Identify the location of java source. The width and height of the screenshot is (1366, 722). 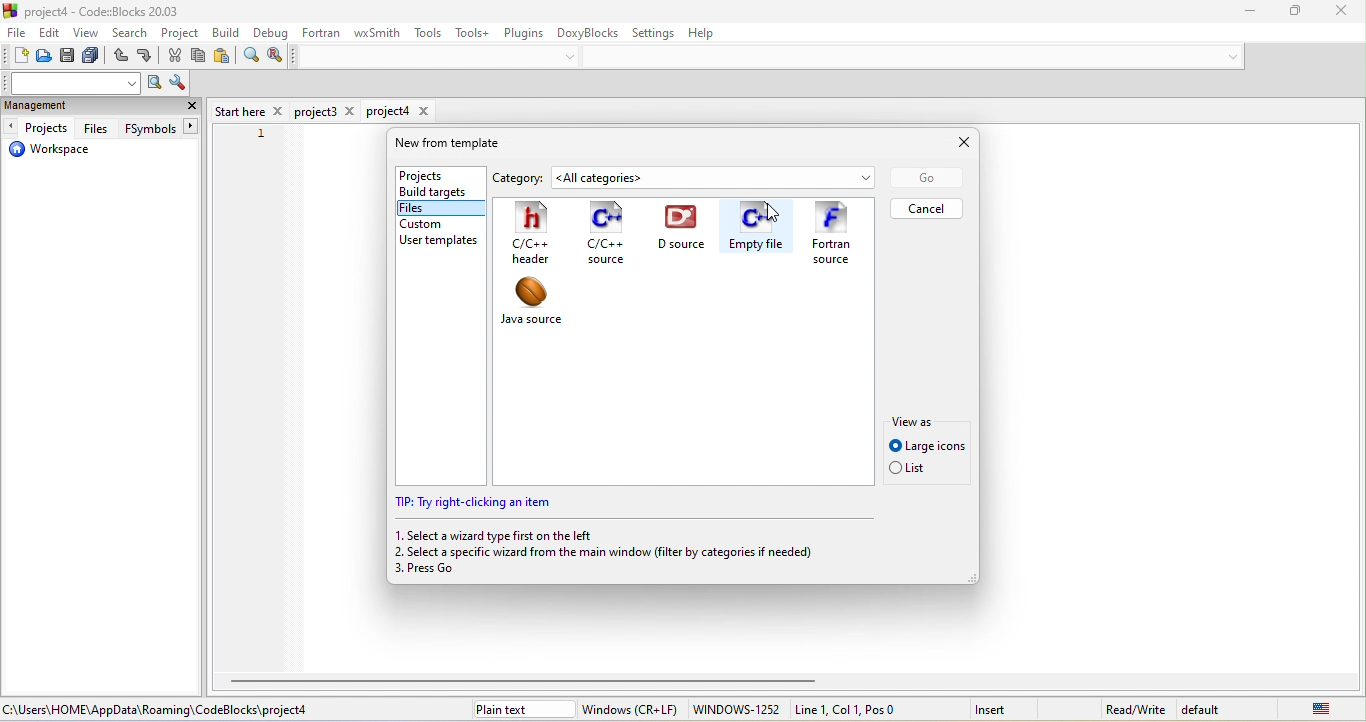
(544, 306).